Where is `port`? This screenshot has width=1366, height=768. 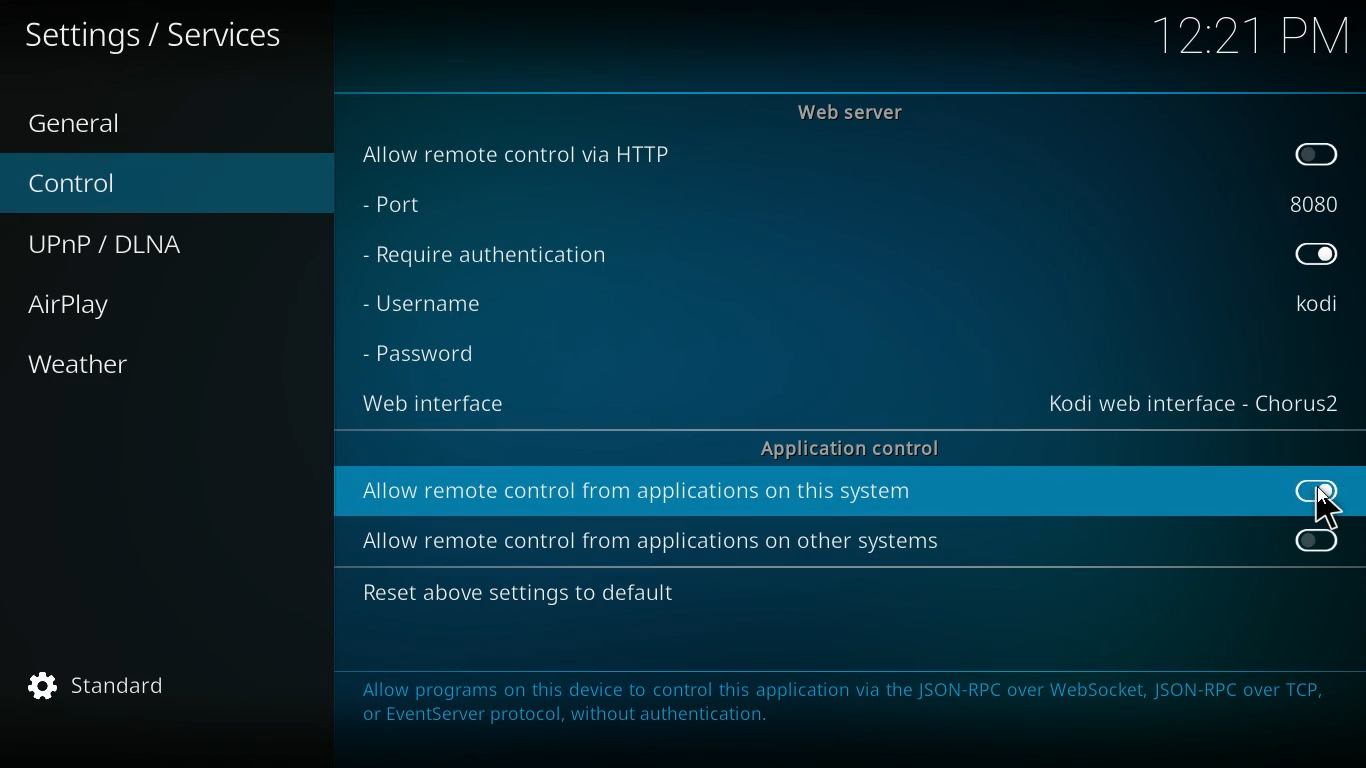 port is located at coordinates (394, 204).